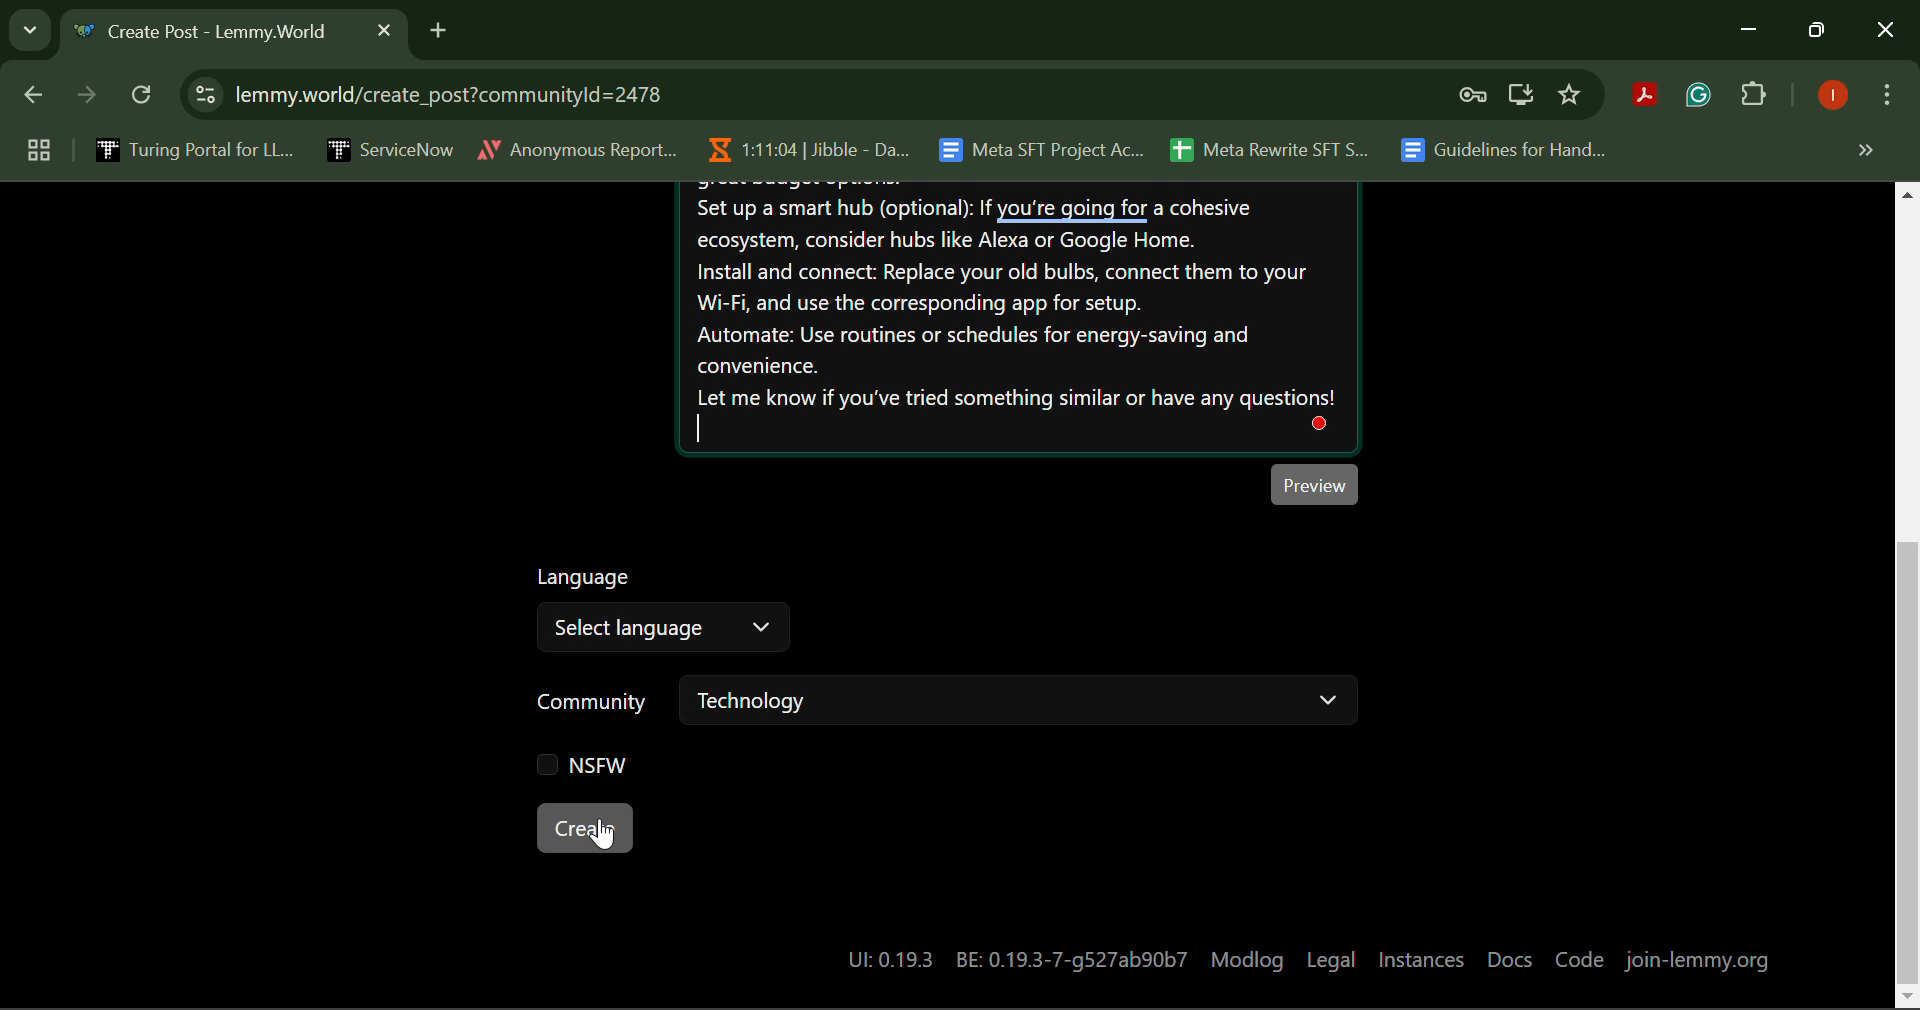  Describe the element at coordinates (25, 27) in the screenshot. I see `Search Tabs` at that location.